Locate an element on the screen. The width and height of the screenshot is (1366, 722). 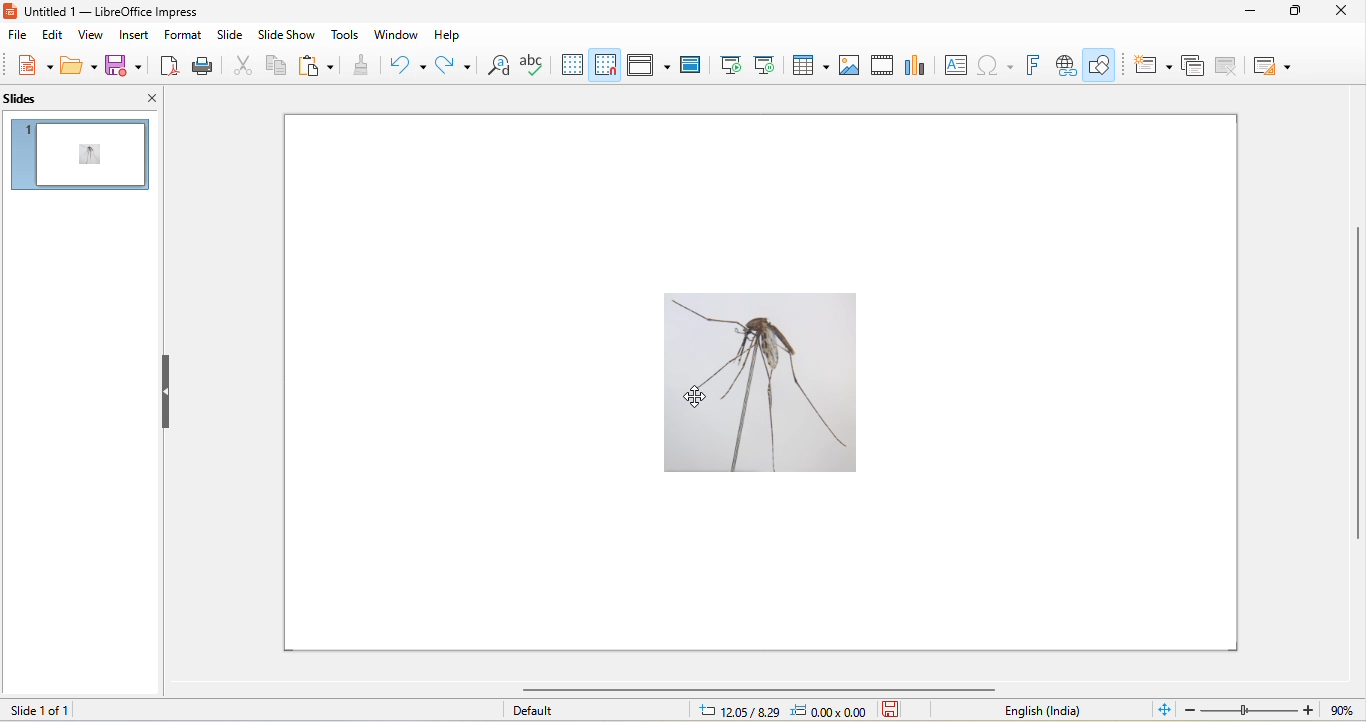
redo is located at coordinates (454, 65).